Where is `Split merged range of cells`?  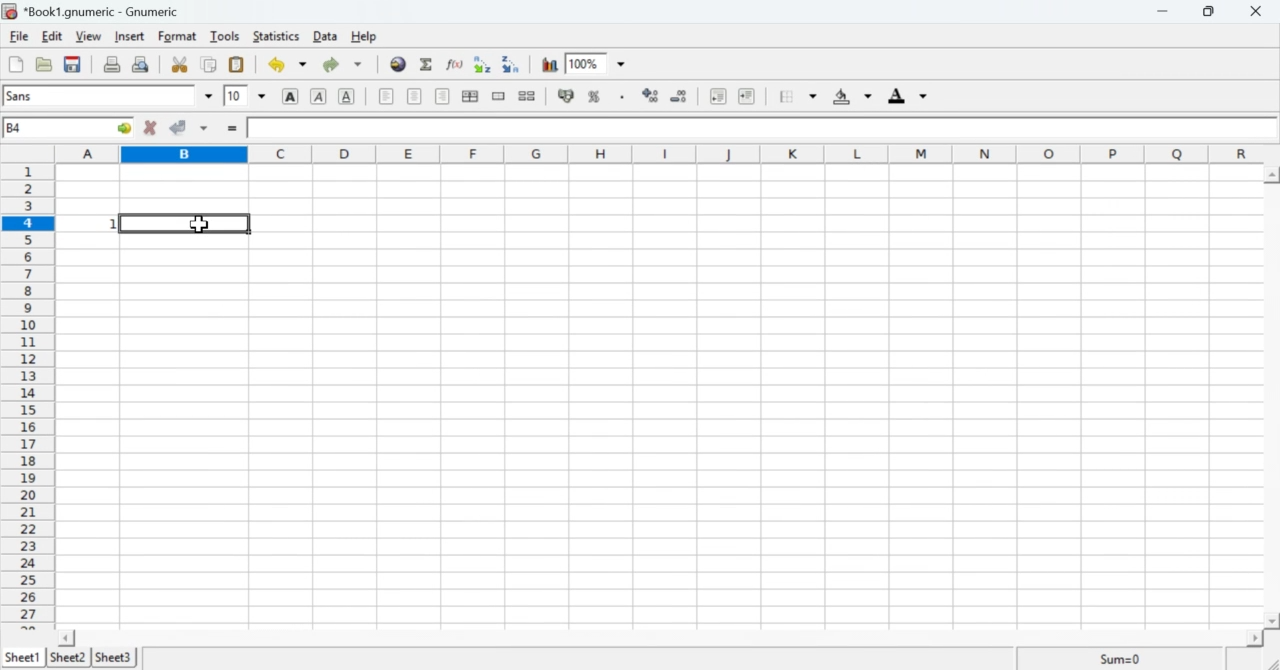 Split merged range of cells is located at coordinates (527, 95).